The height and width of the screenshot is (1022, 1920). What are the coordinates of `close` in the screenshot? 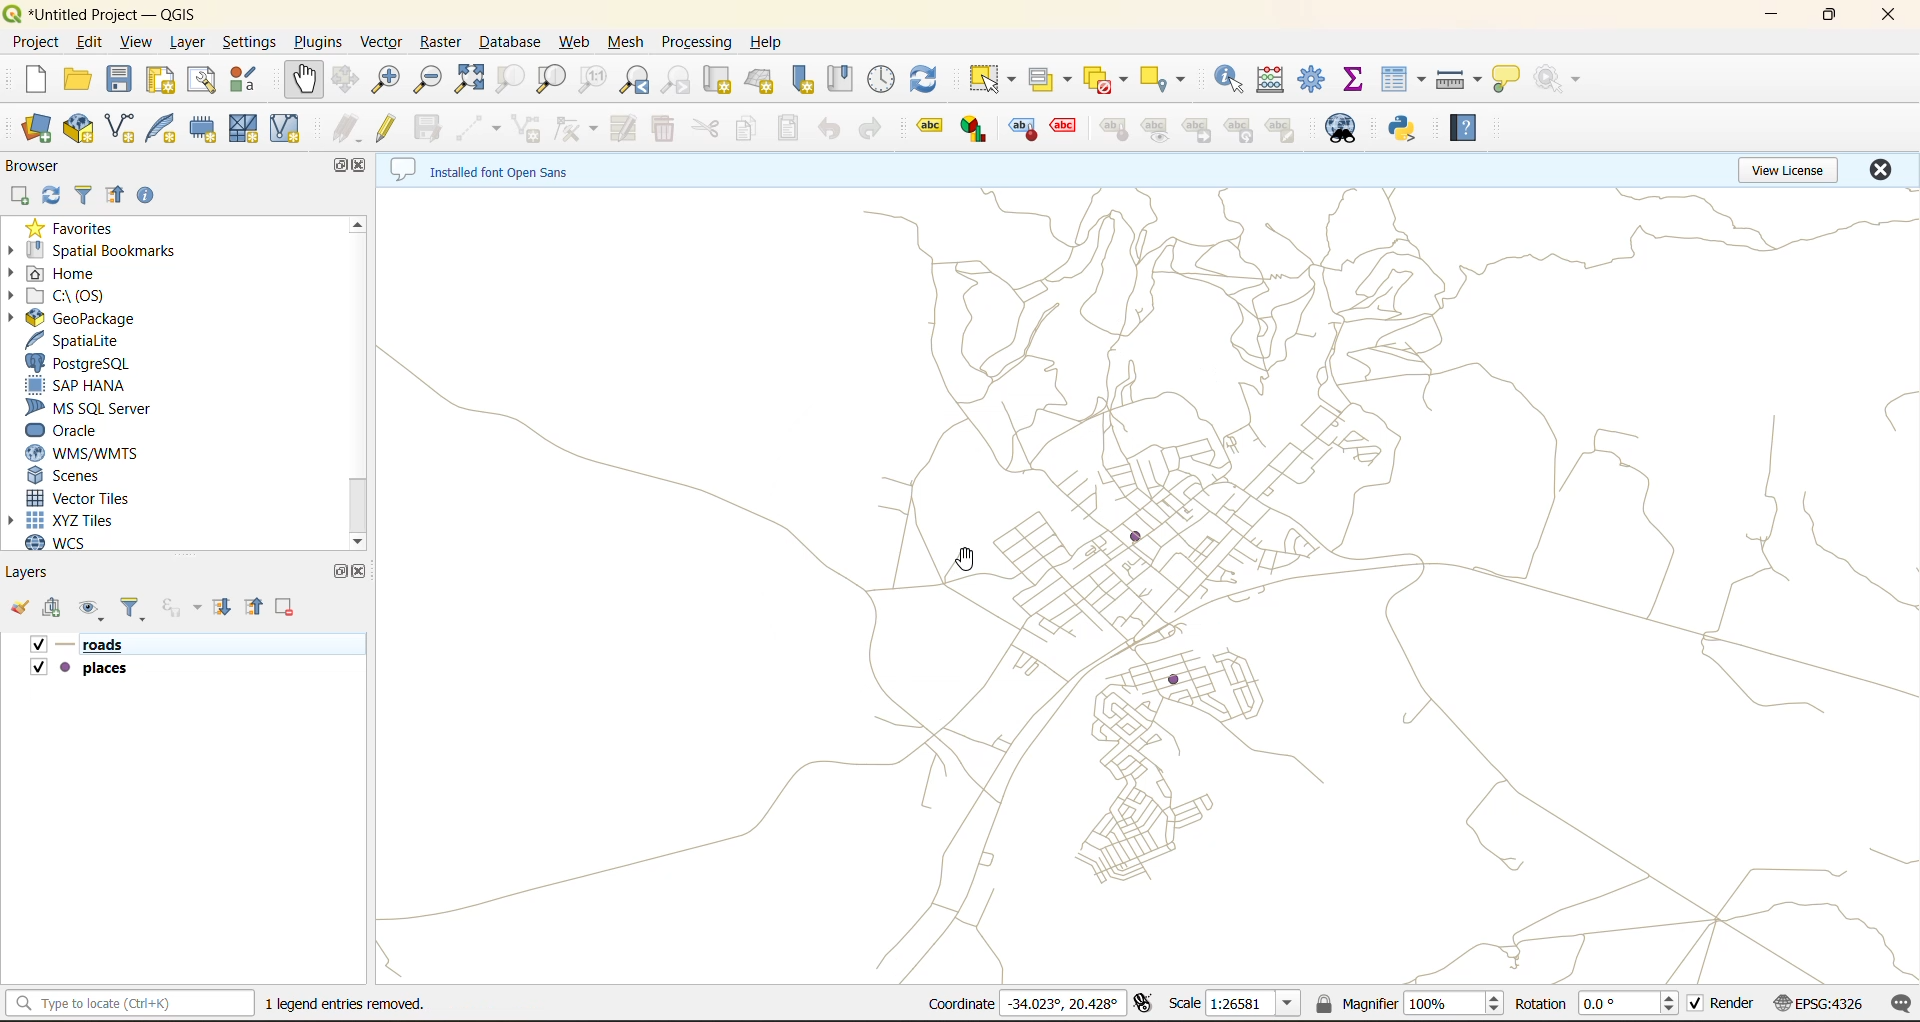 It's located at (363, 167).